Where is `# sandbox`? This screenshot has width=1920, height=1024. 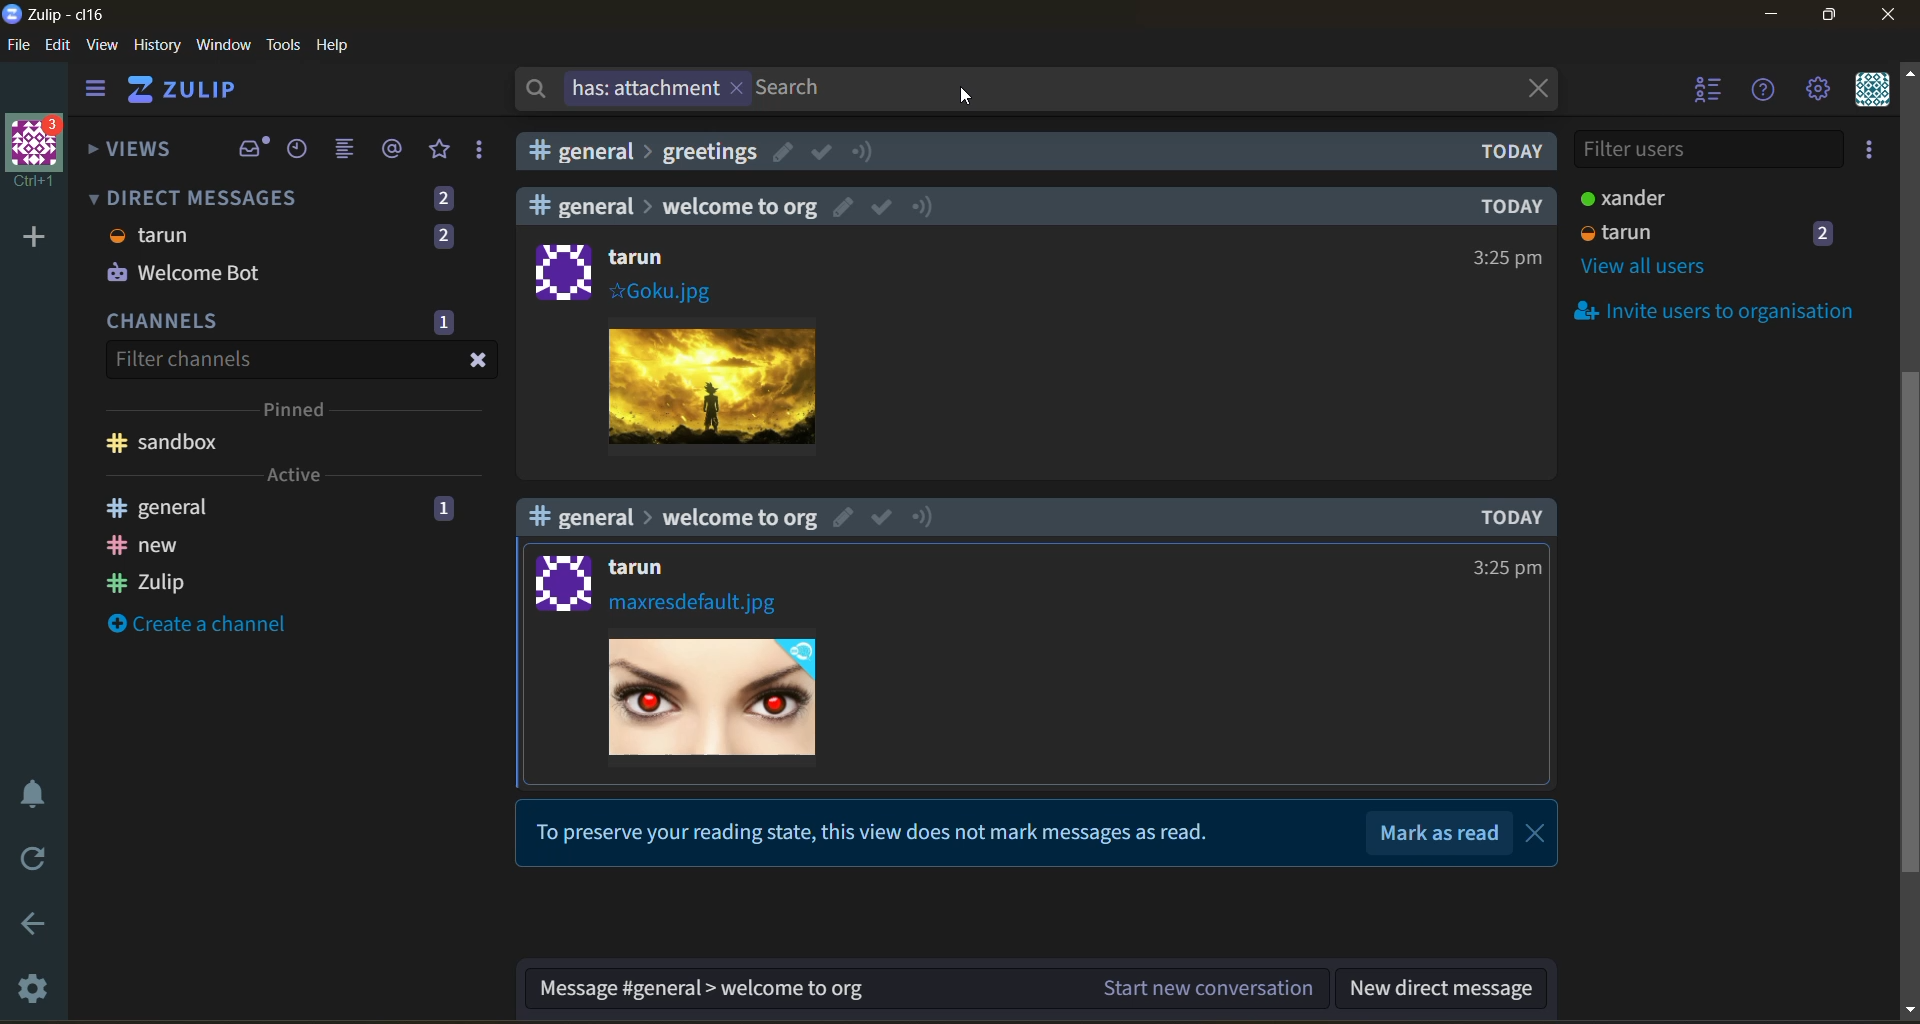 # sandbox is located at coordinates (166, 443).